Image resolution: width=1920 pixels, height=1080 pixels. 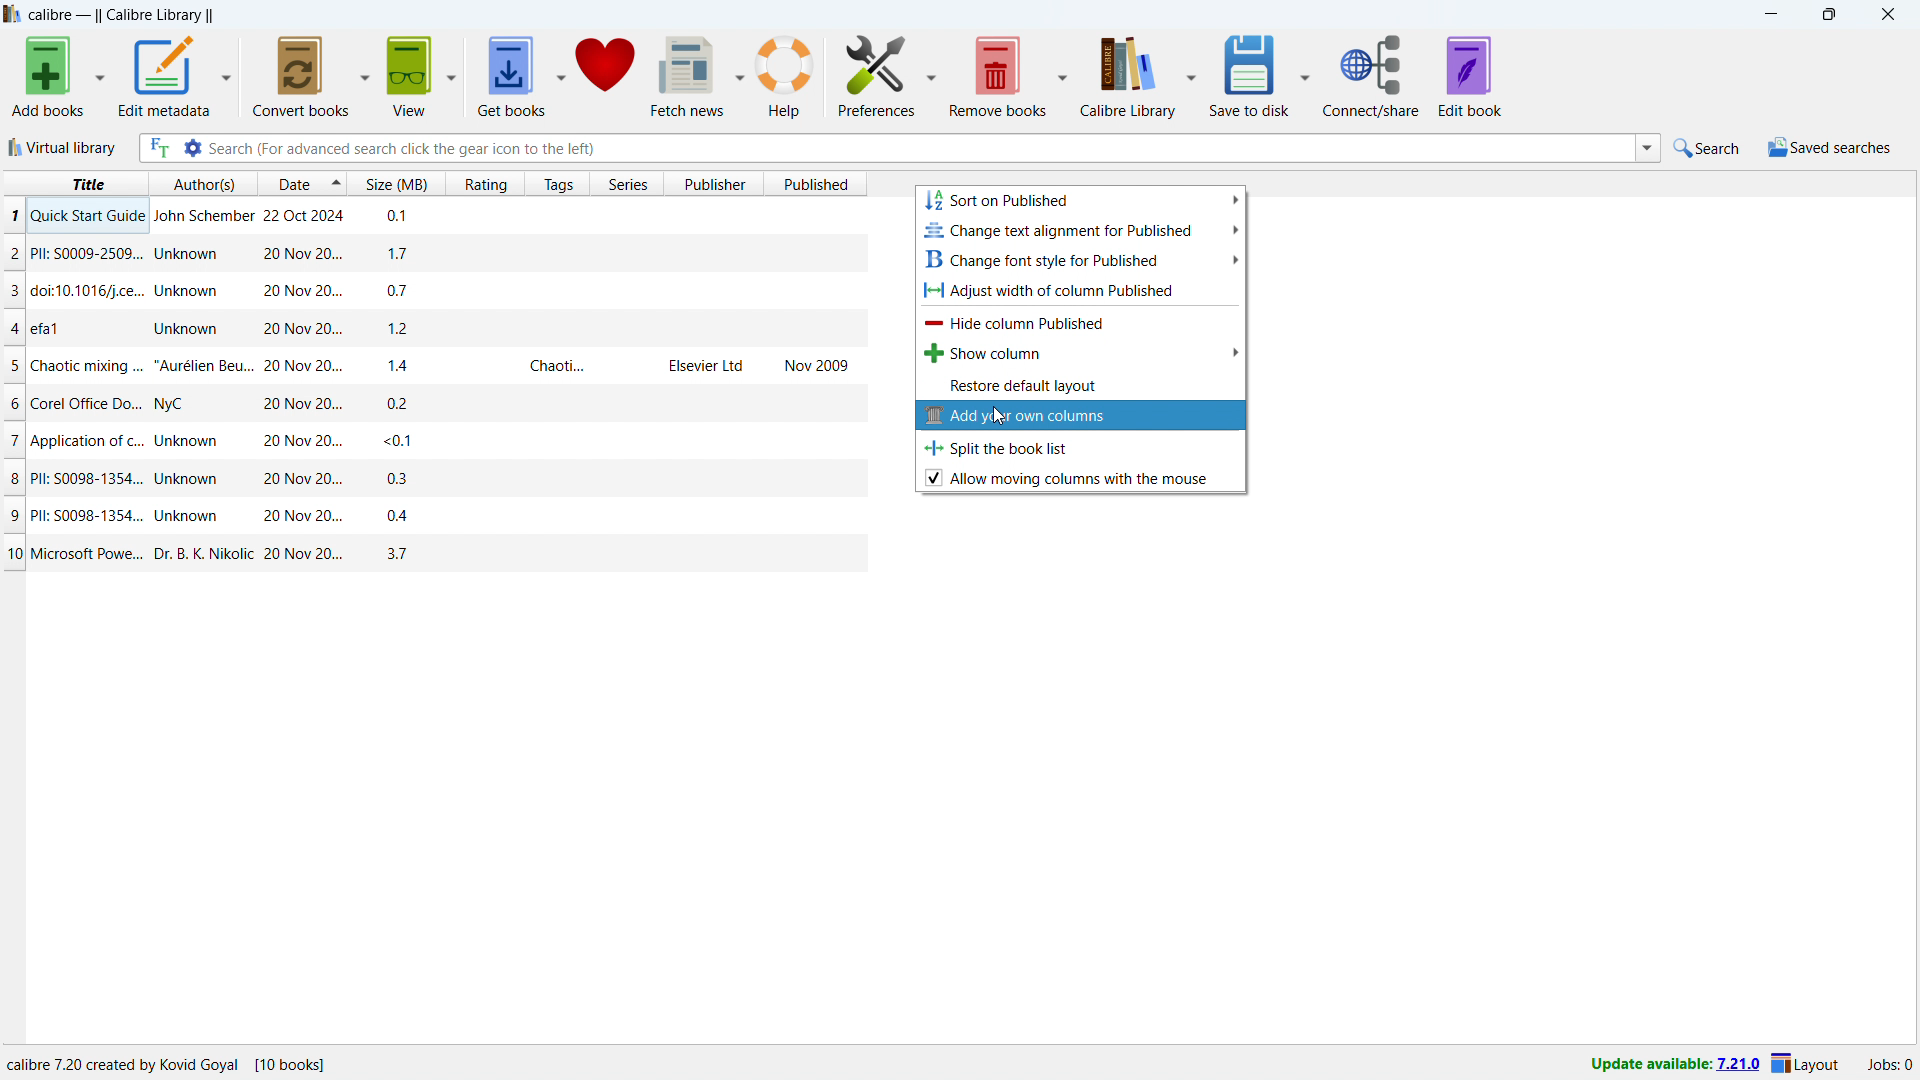 I want to click on 6 Corel Office Do... NyC 20 Nov 20... 02, so click(x=439, y=396).